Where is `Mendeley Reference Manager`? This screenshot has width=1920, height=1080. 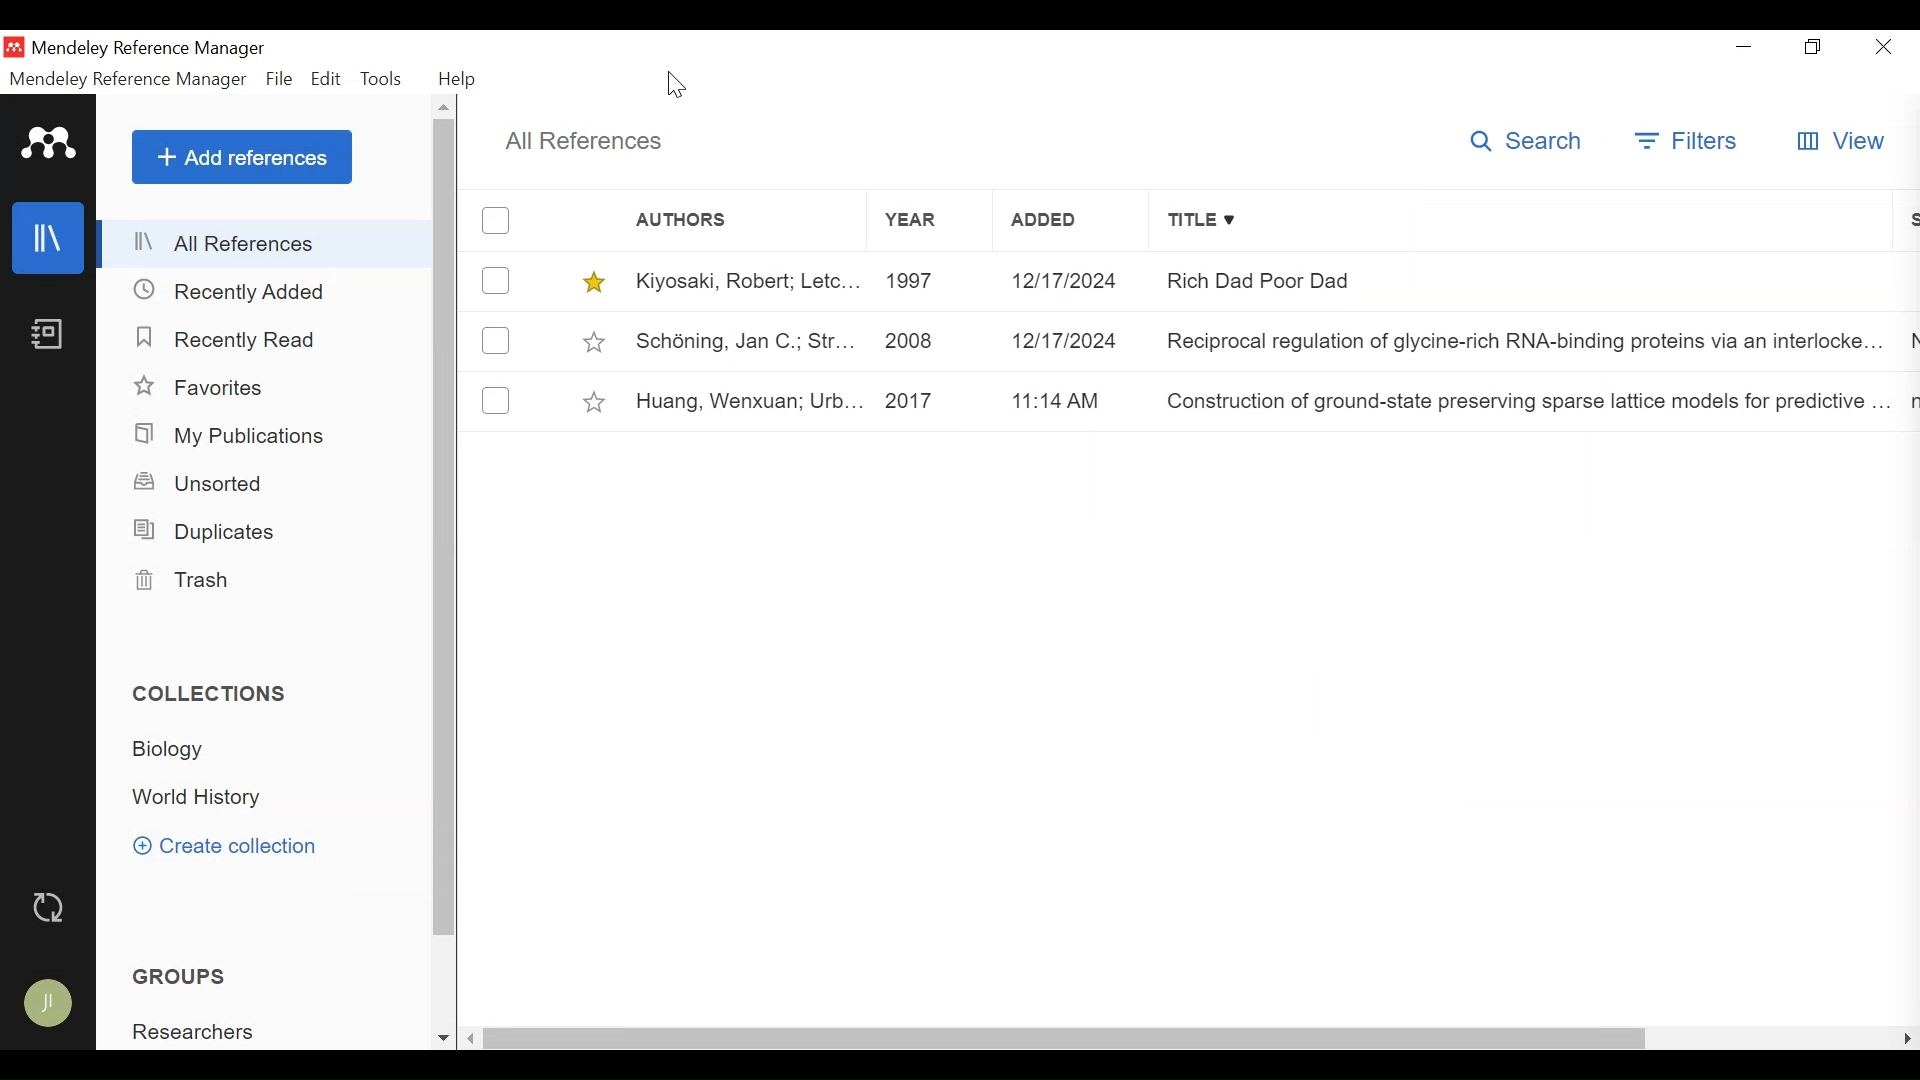
Mendeley Reference Manager is located at coordinates (159, 48).